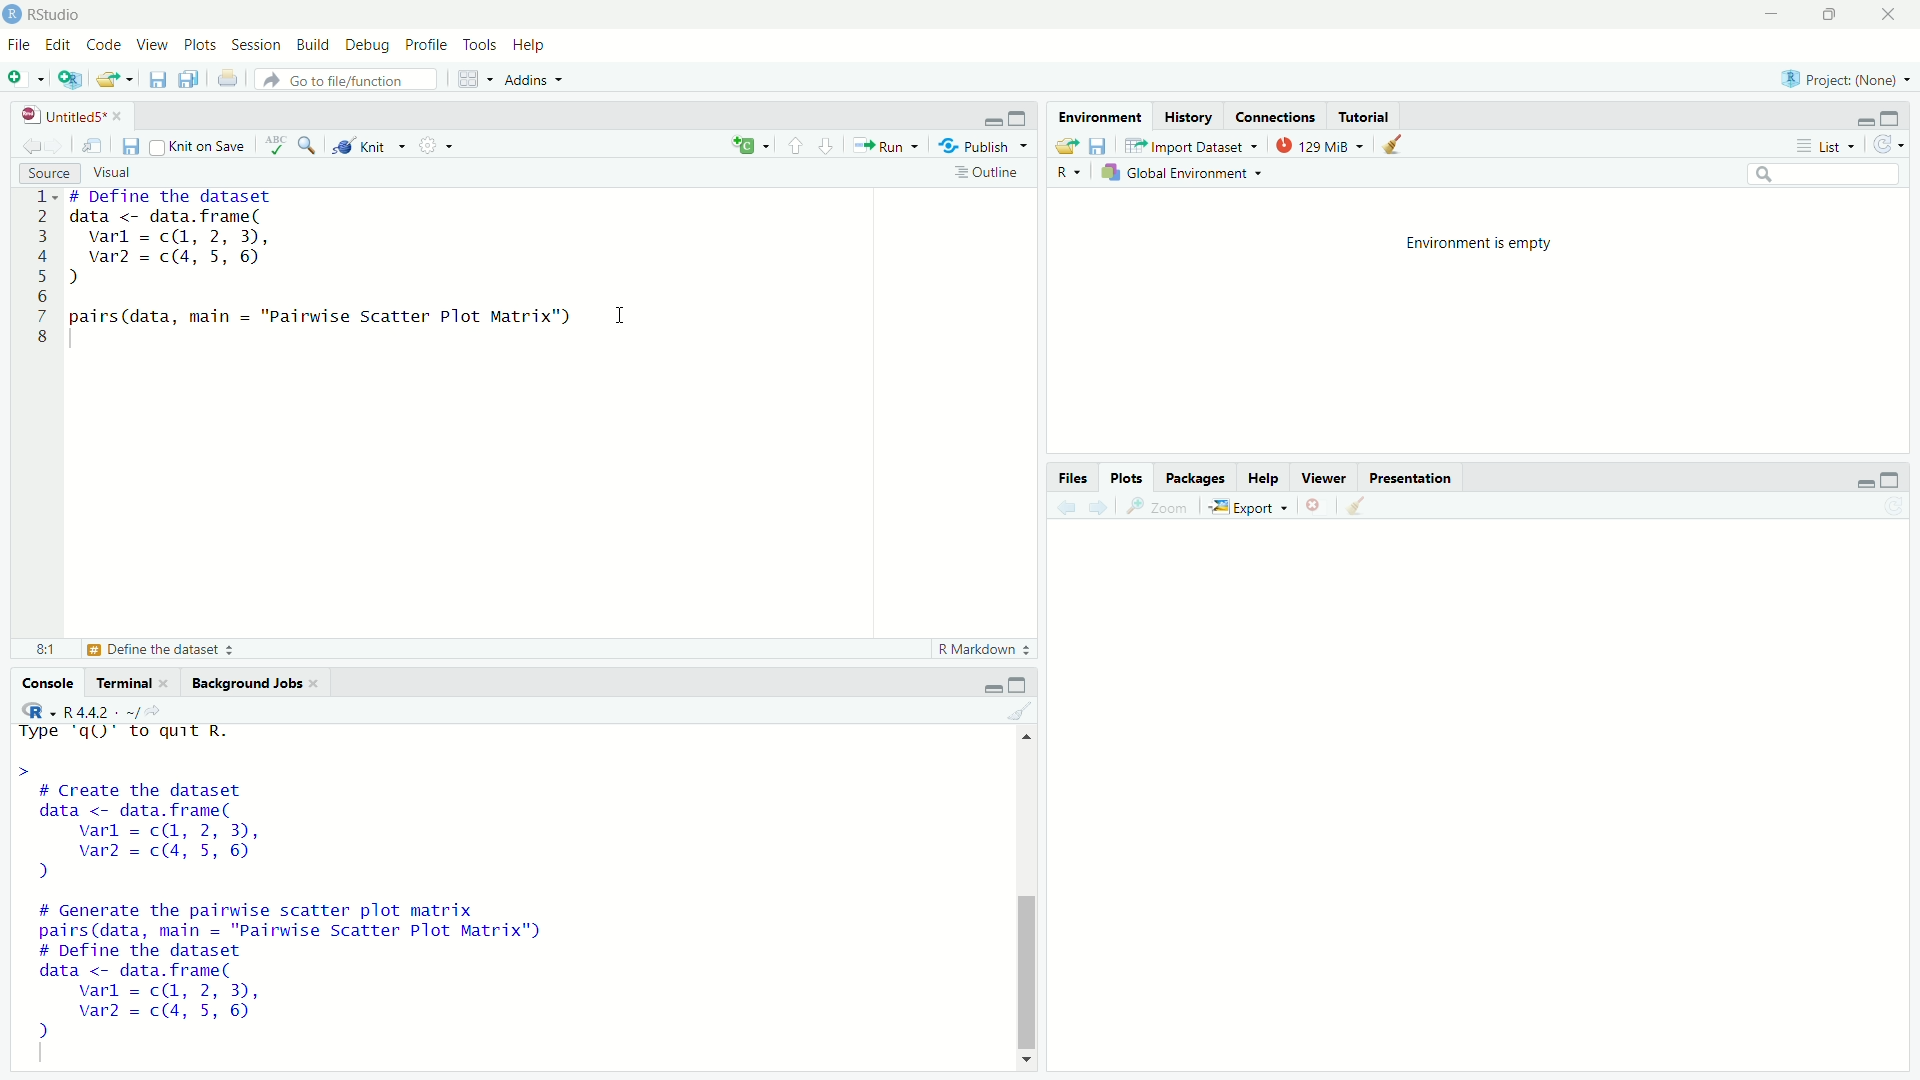 The image size is (1920, 1080). I want to click on Print the current file, so click(227, 76).